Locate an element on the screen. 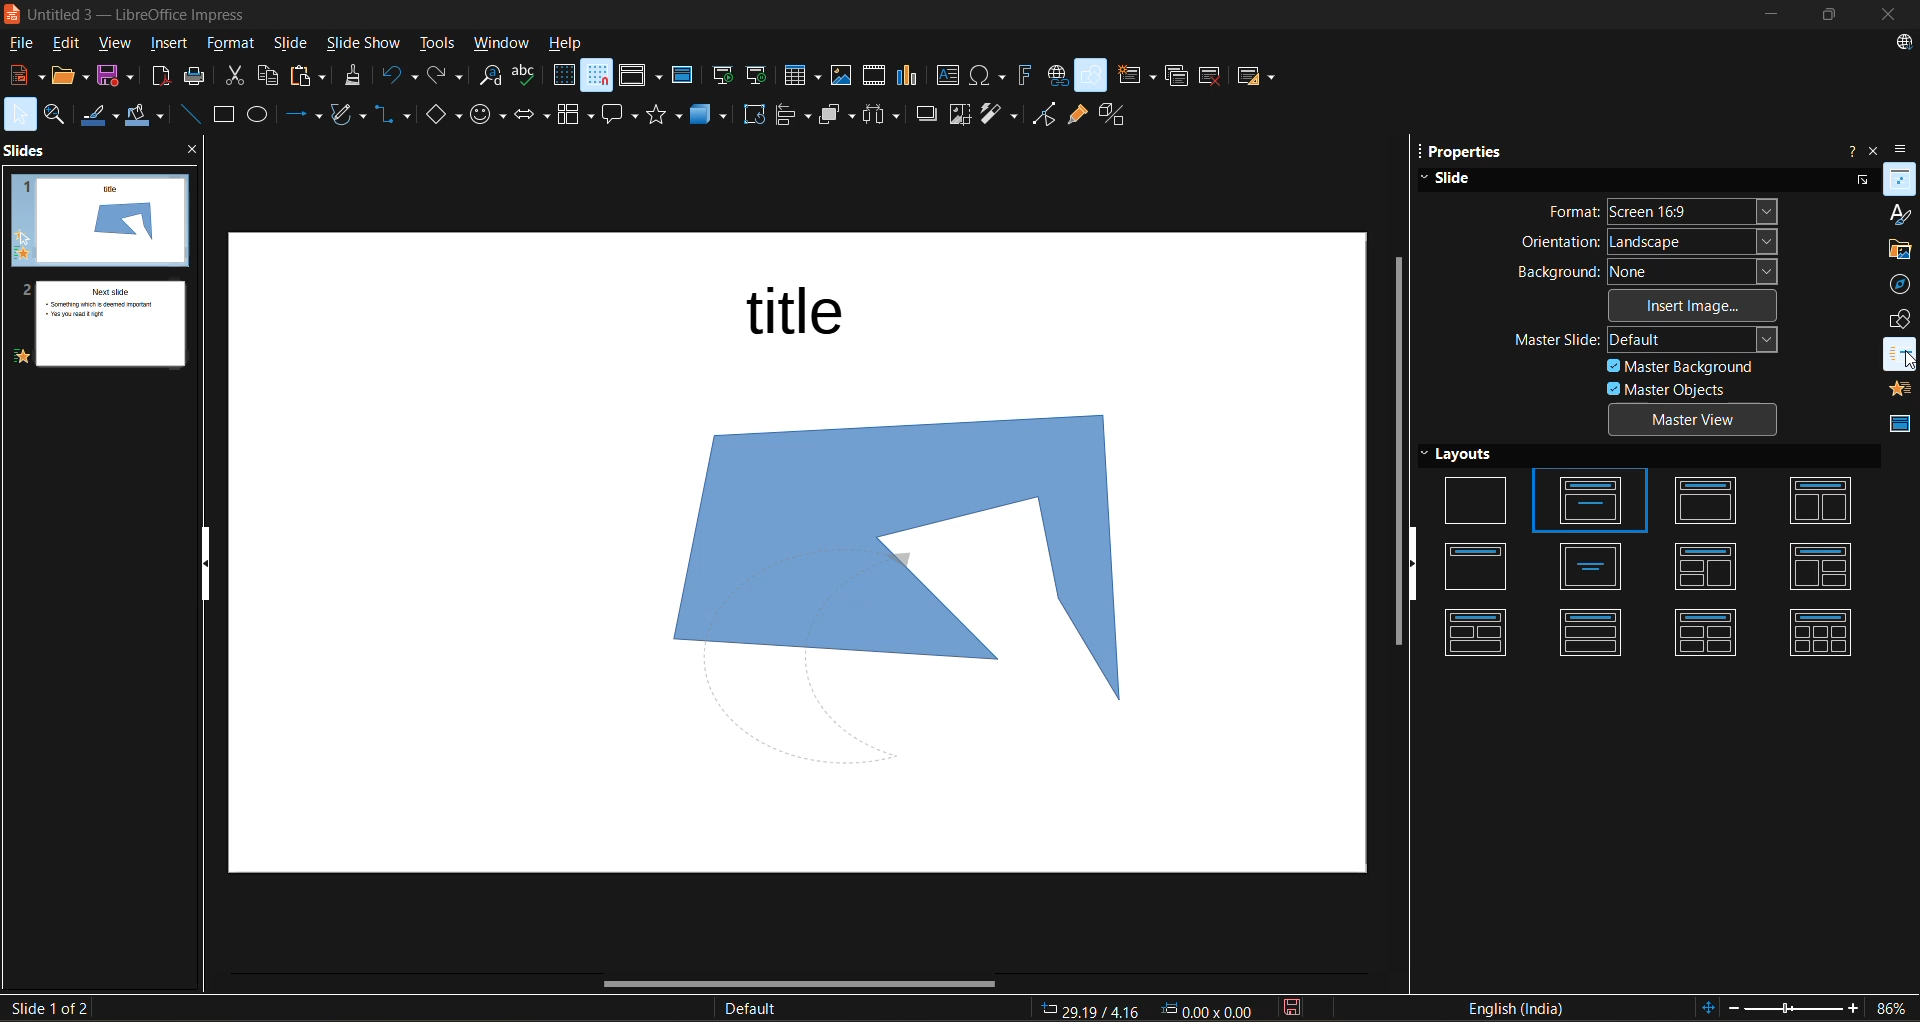 The image size is (1920, 1022). select is located at coordinates (19, 117).